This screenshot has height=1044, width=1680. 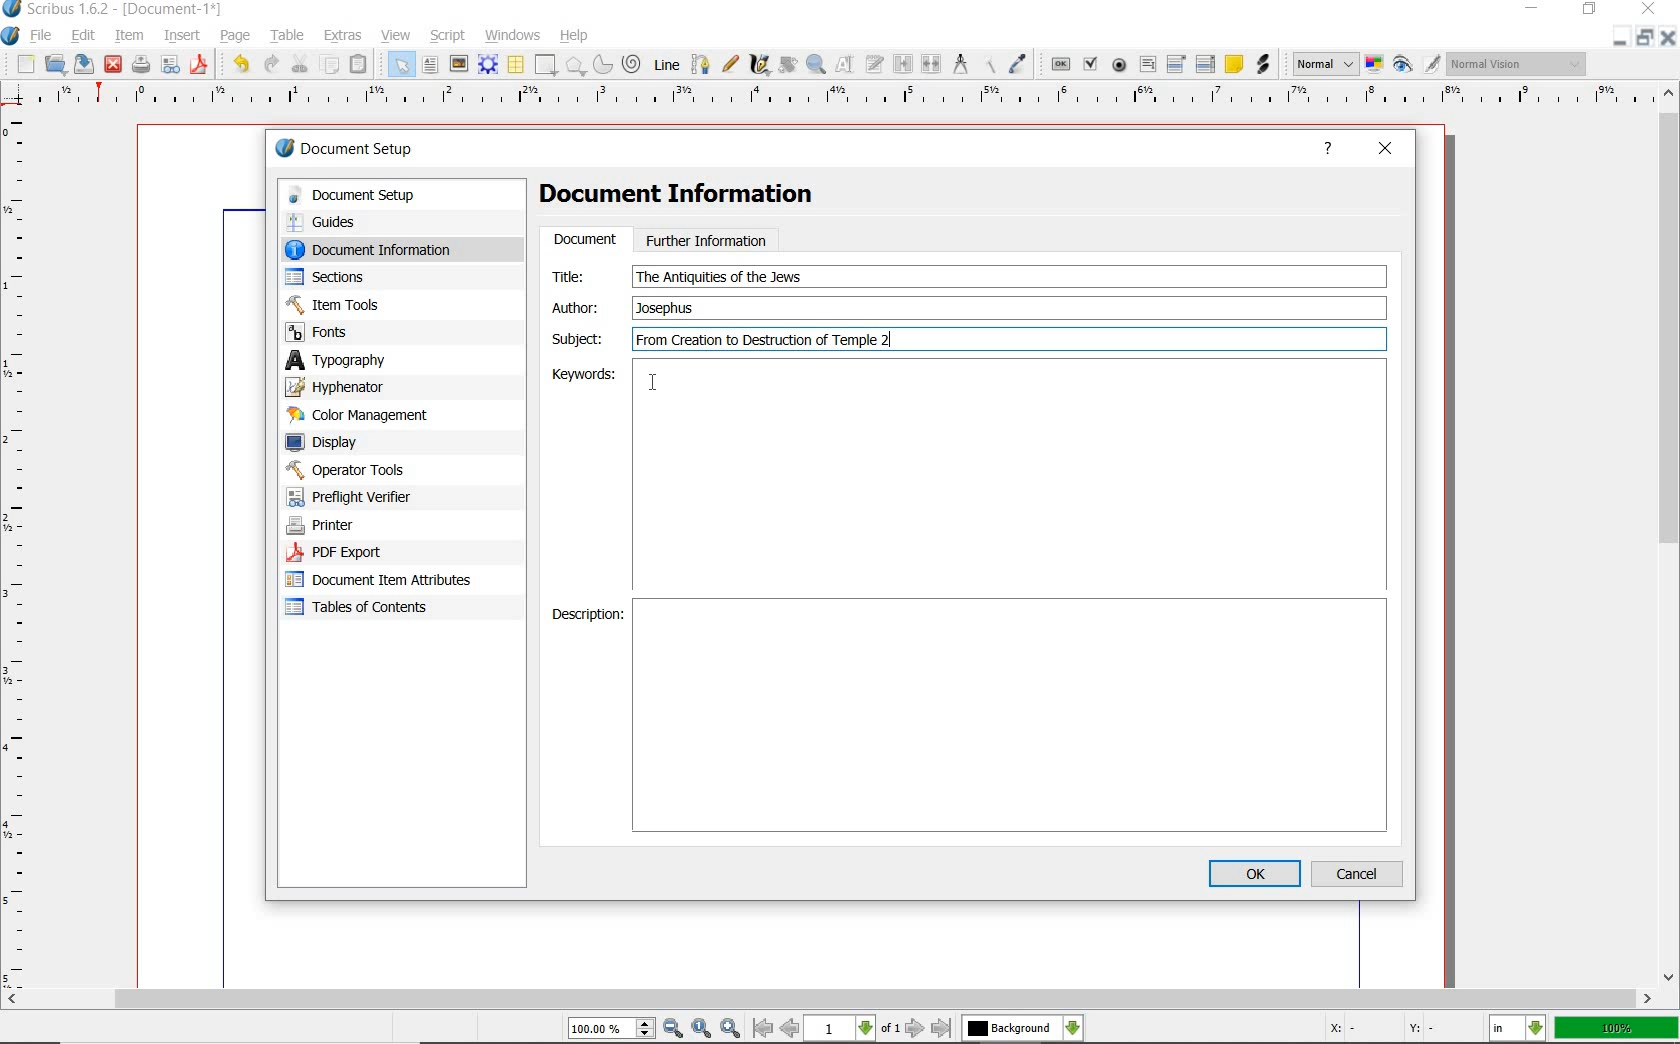 What do you see at coordinates (364, 360) in the screenshot?
I see `typography` at bounding box center [364, 360].